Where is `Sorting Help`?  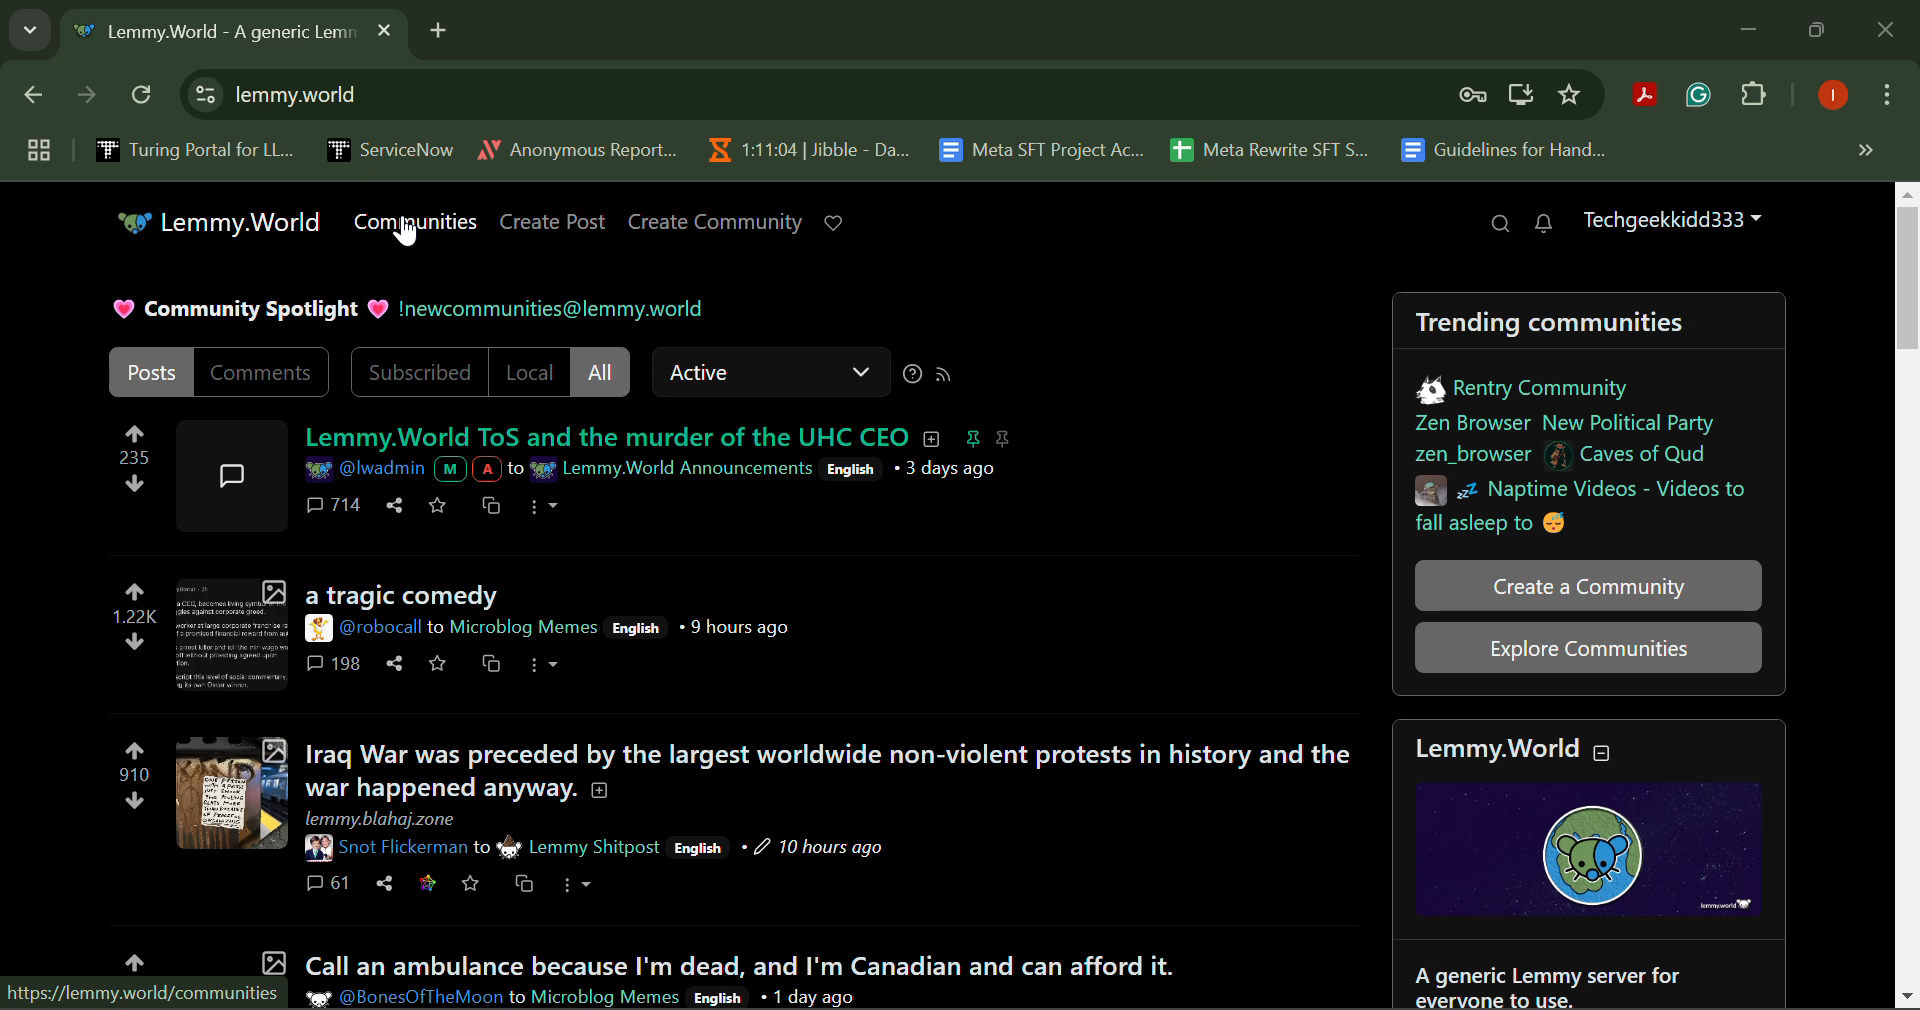 Sorting Help is located at coordinates (912, 374).